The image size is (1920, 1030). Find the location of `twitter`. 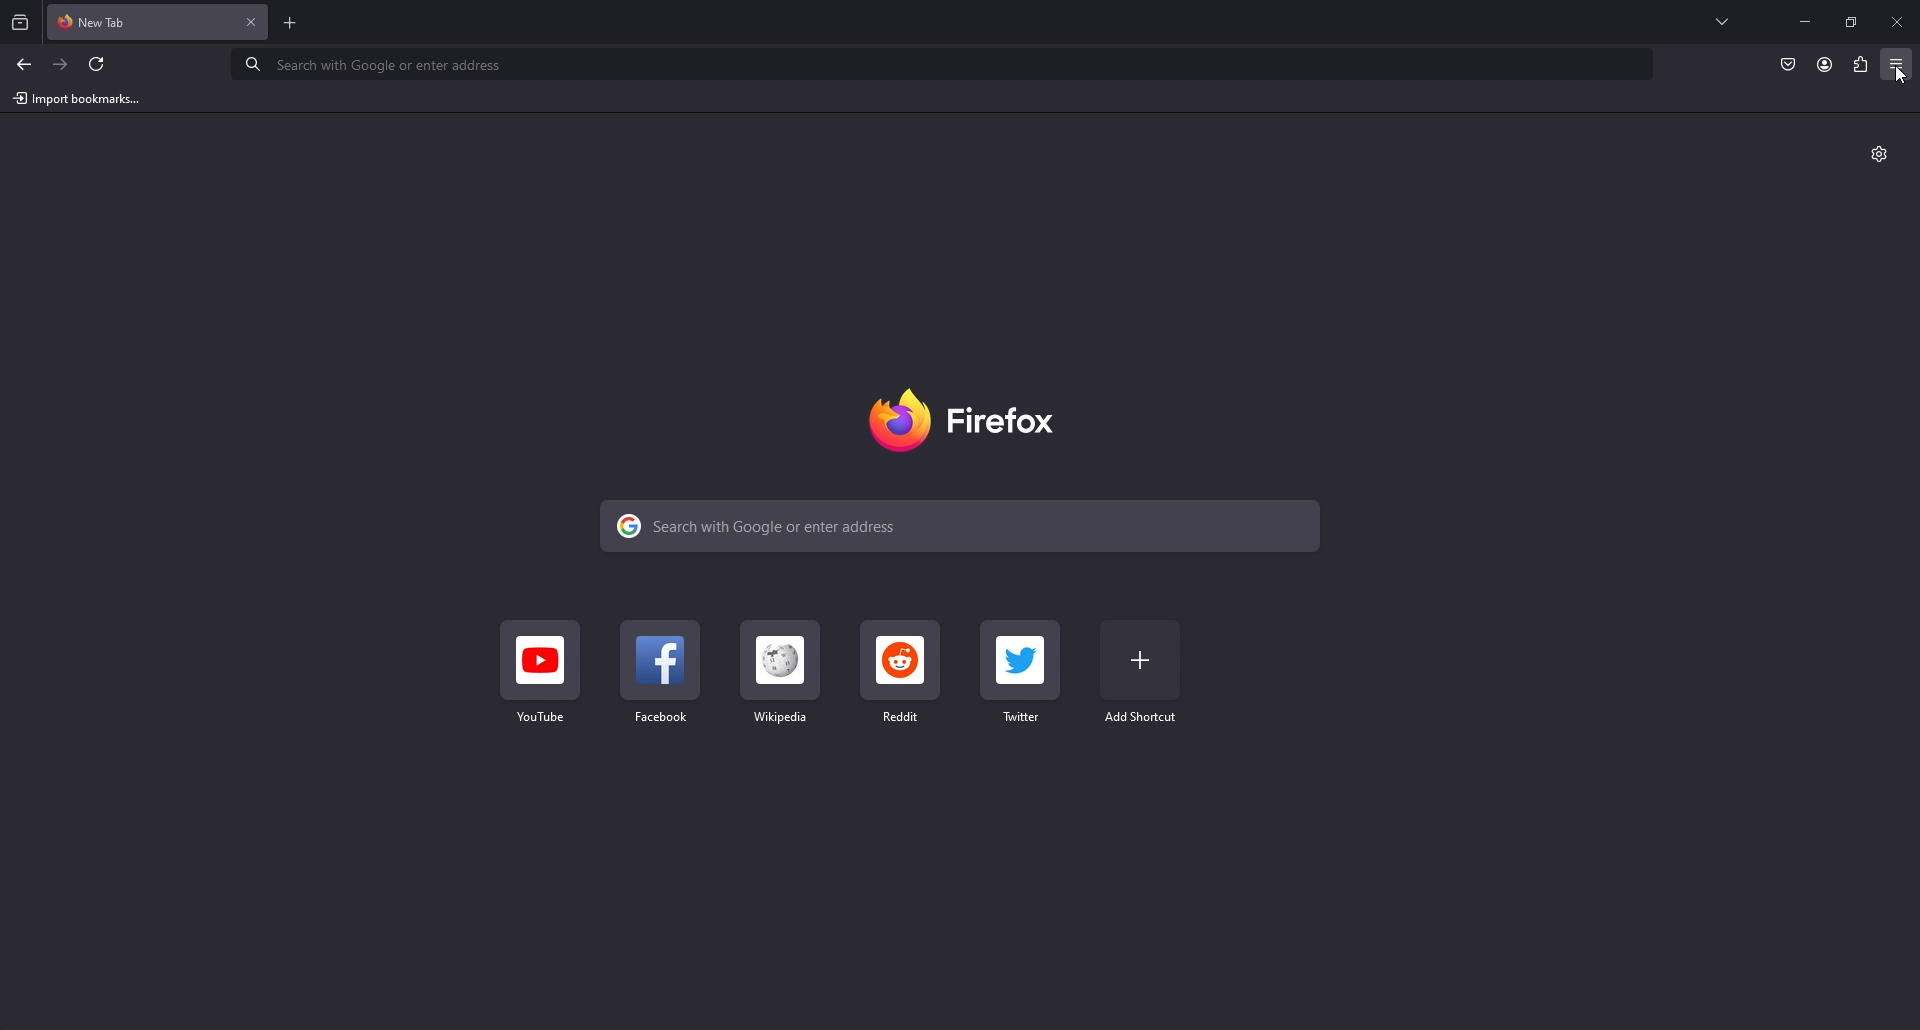

twitter is located at coordinates (1023, 672).